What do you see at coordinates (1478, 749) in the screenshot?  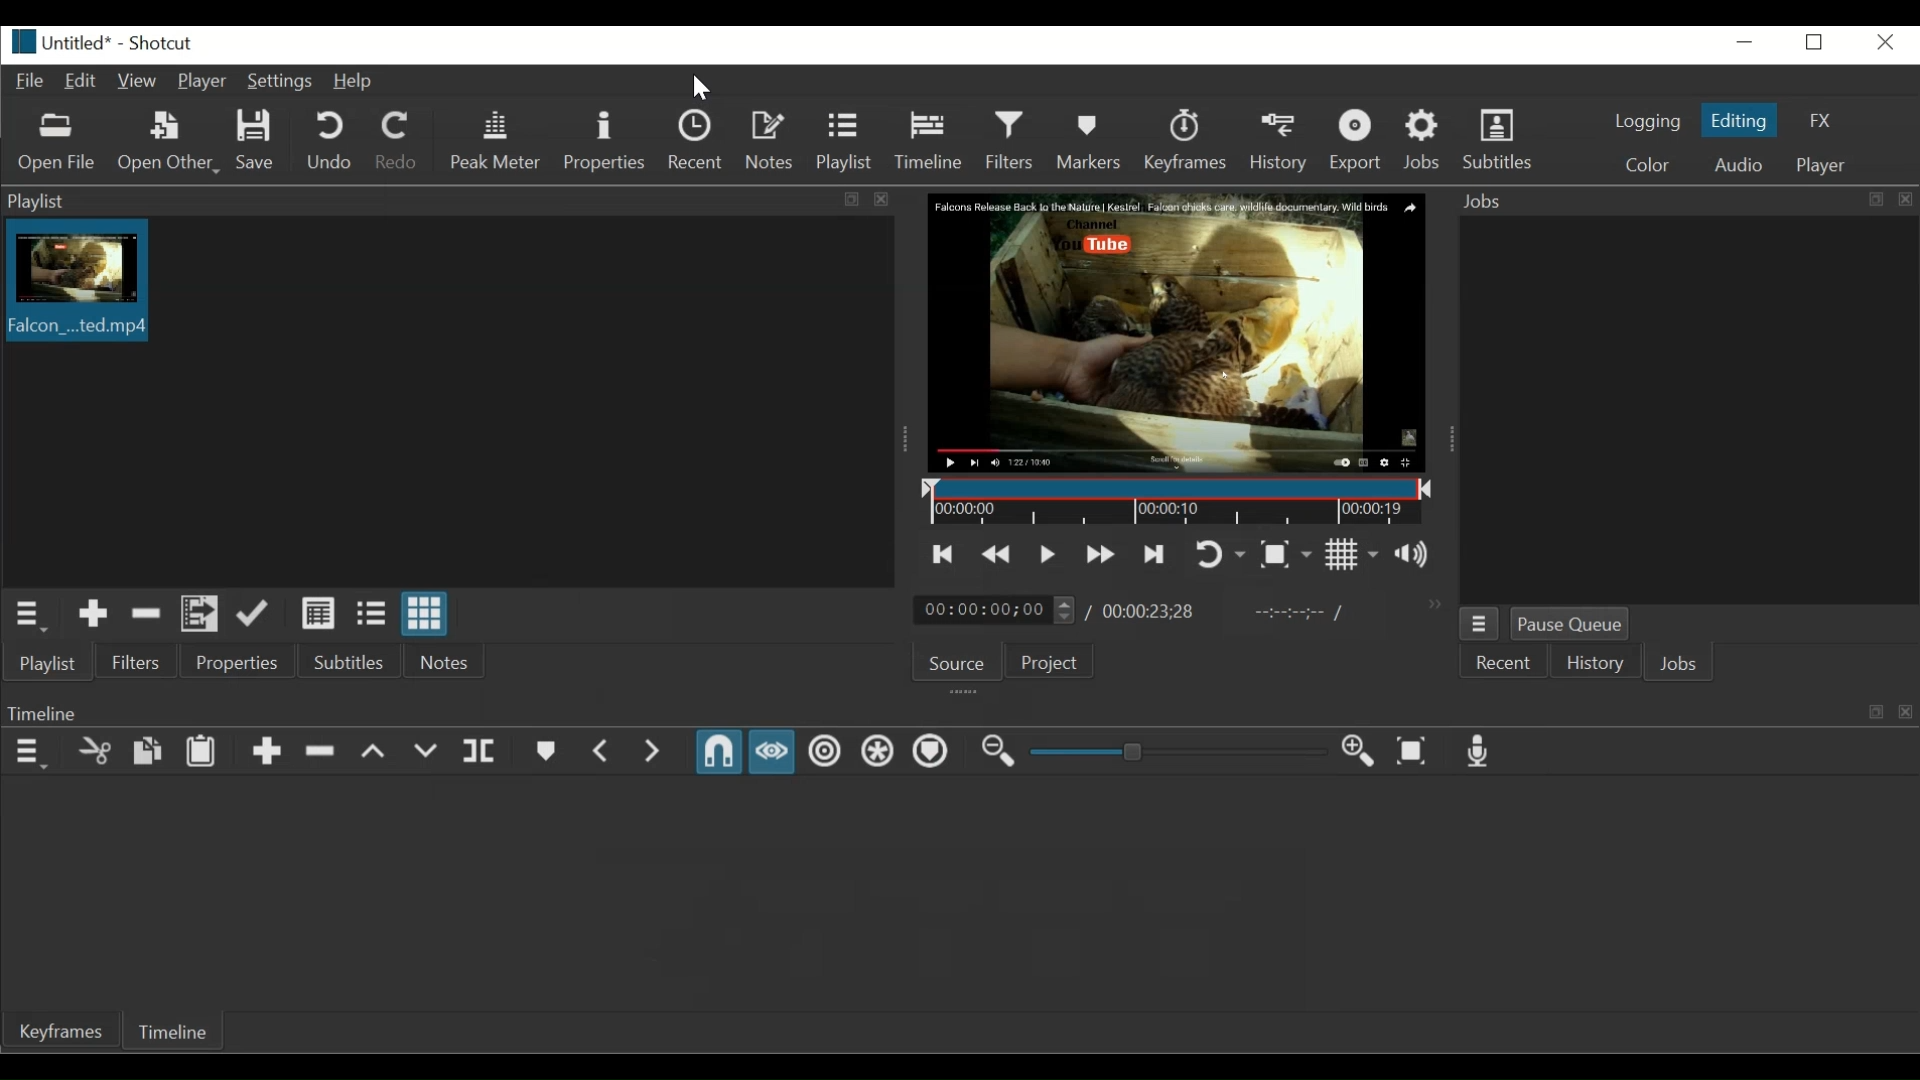 I see `Record audio` at bounding box center [1478, 749].